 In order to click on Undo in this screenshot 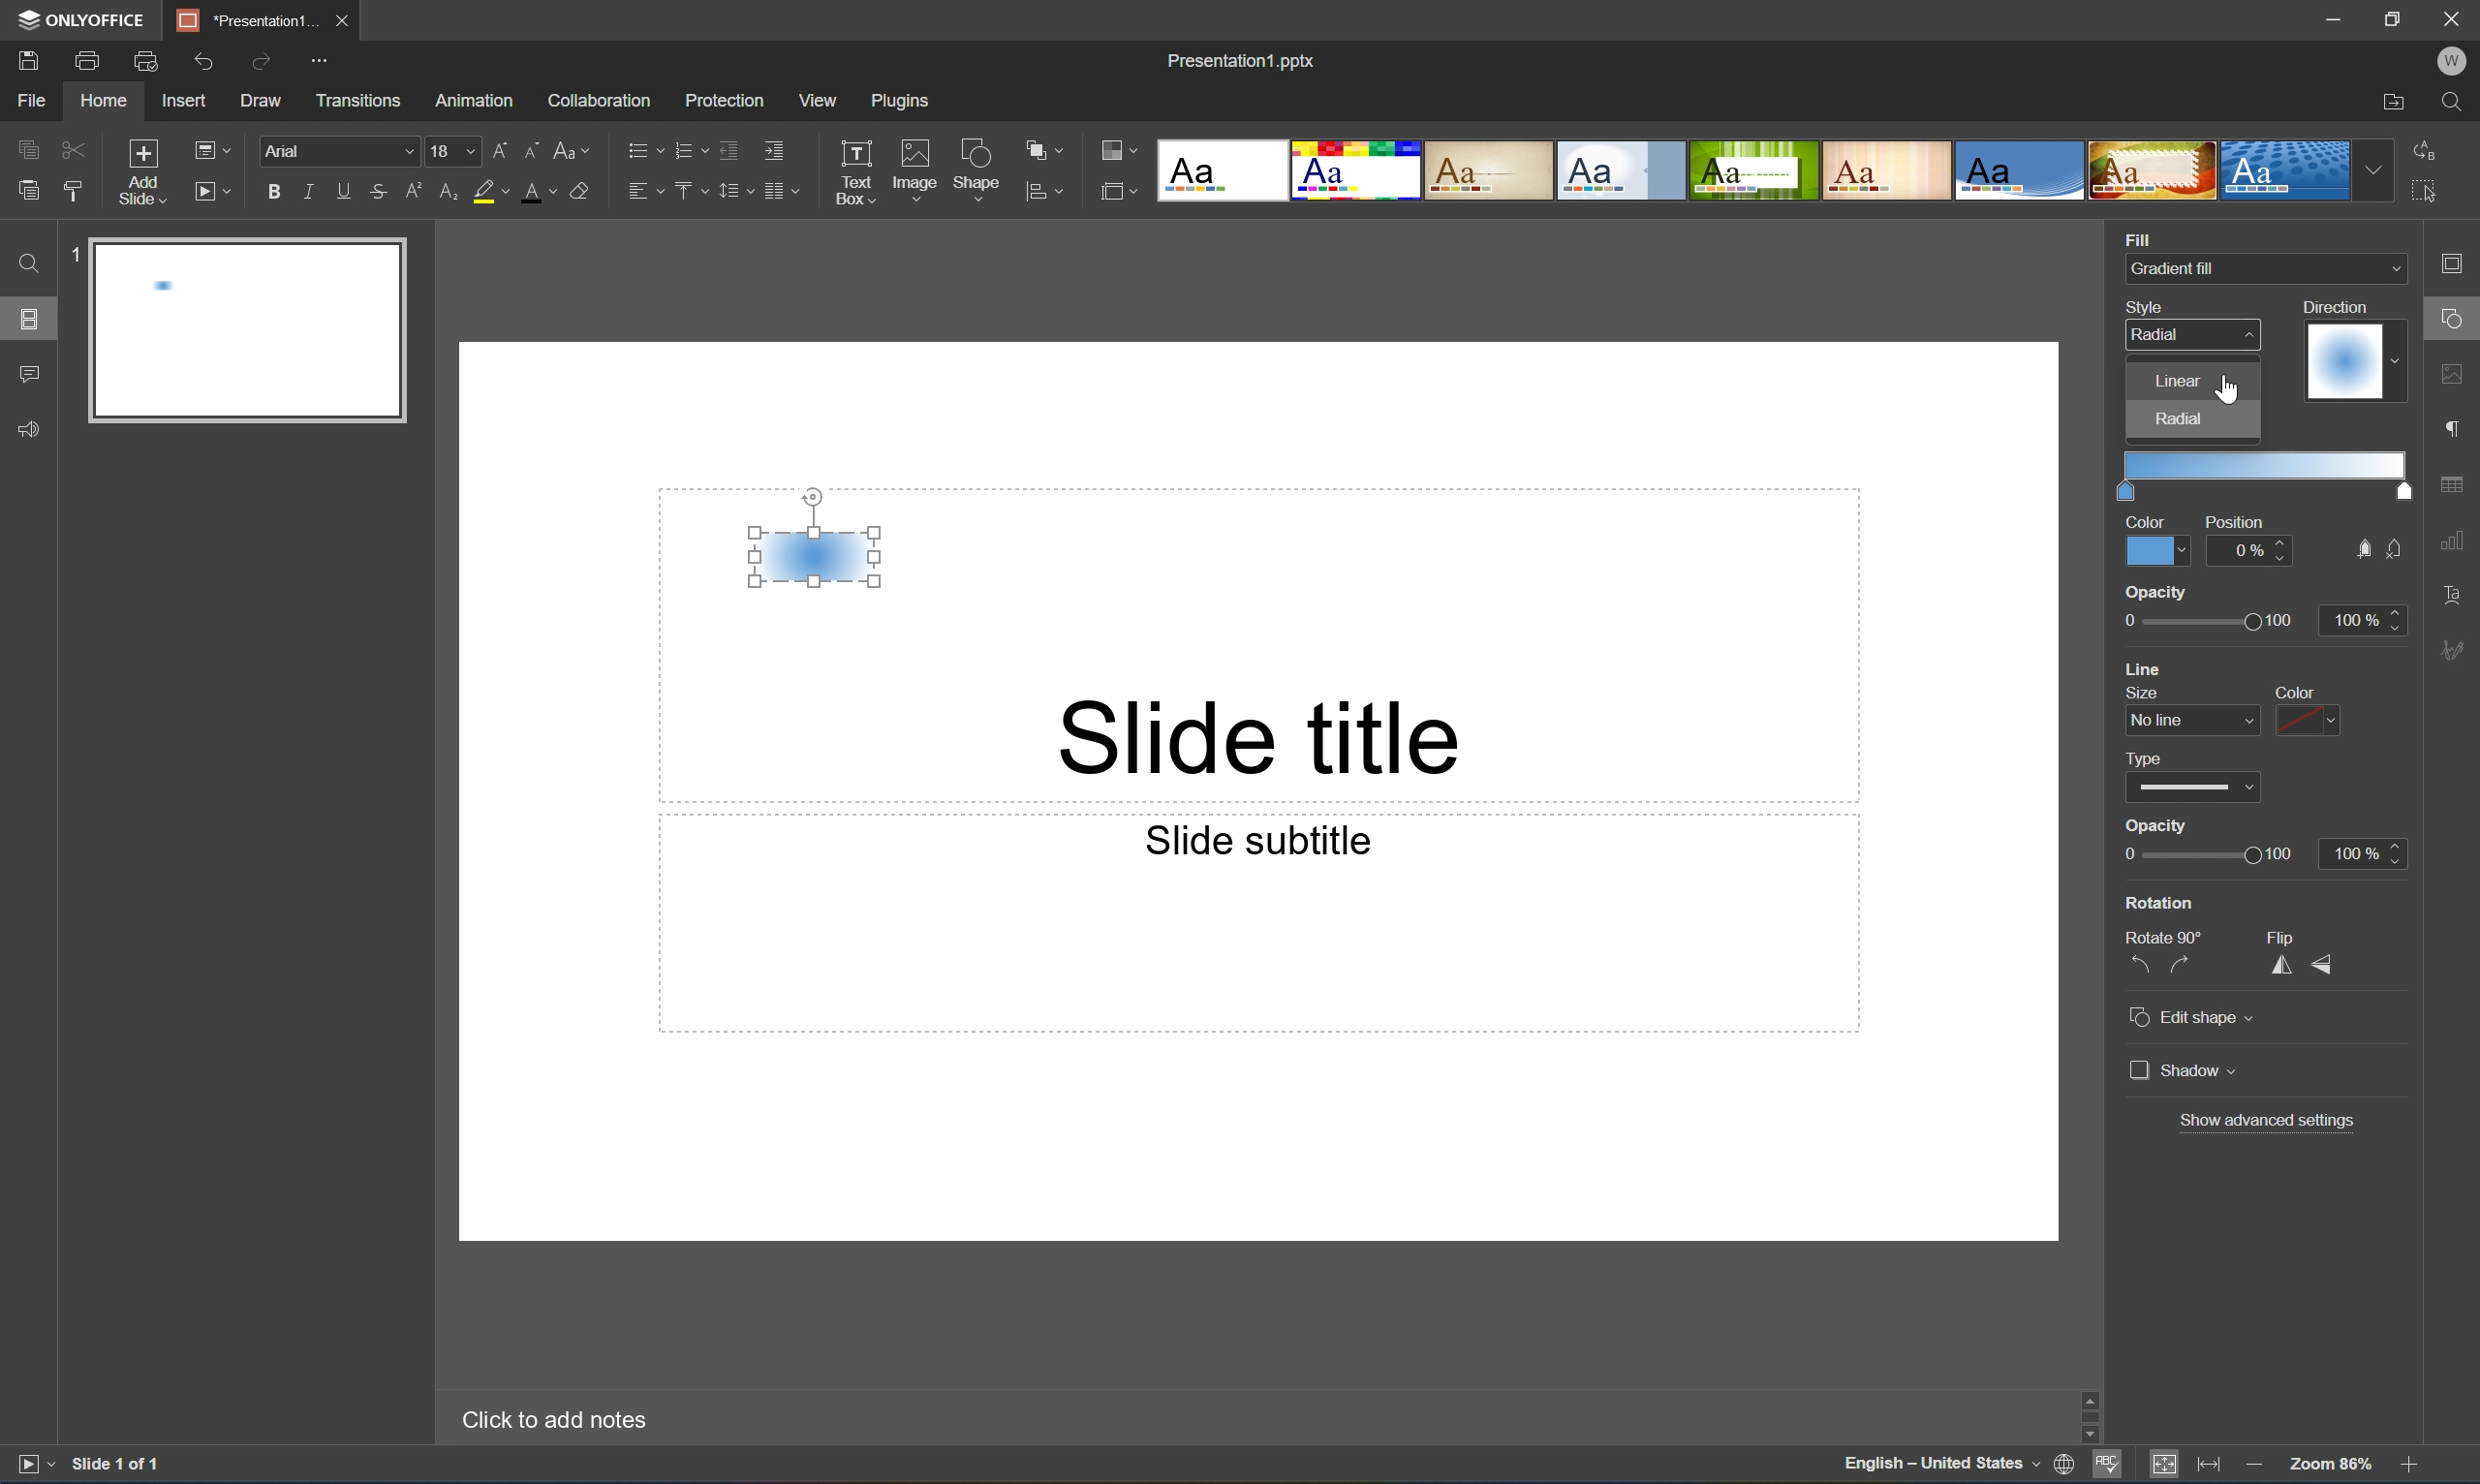, I will do `click(200, 61)`.